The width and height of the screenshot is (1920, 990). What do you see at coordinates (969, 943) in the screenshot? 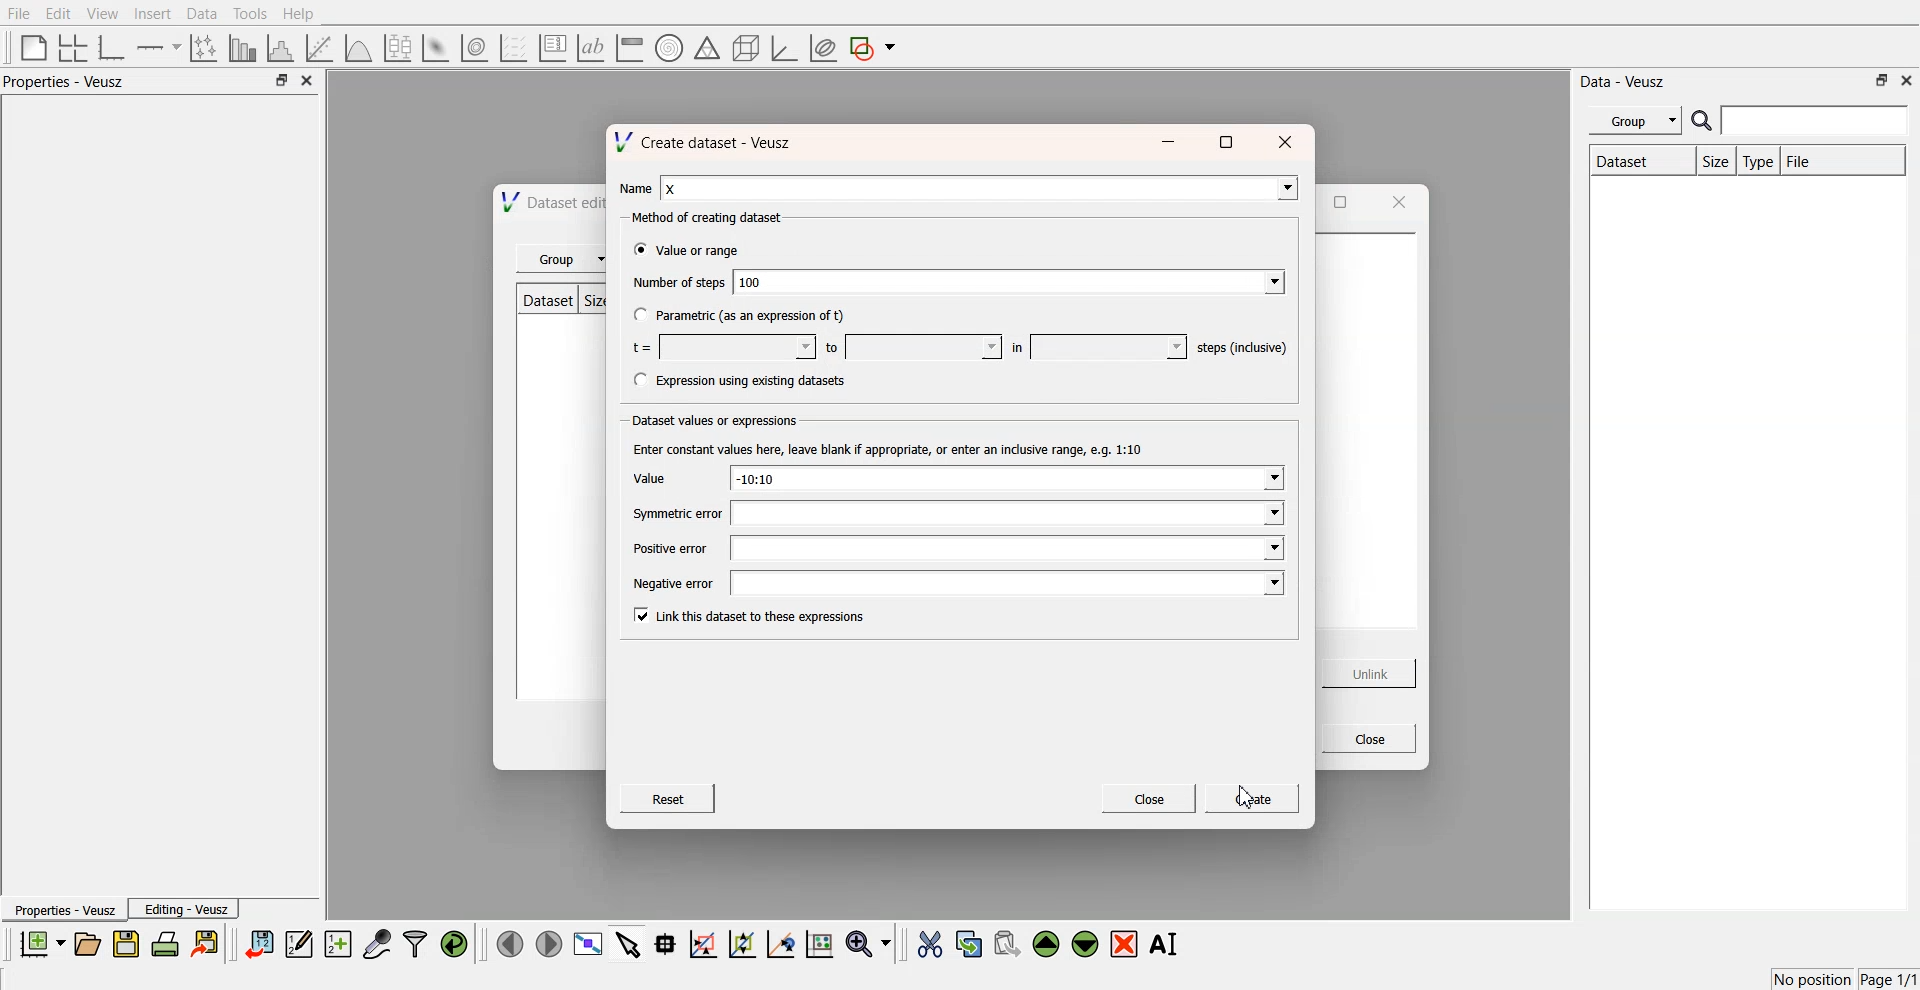
I see `copy the selected widgets` at bounding box center [969, 943].